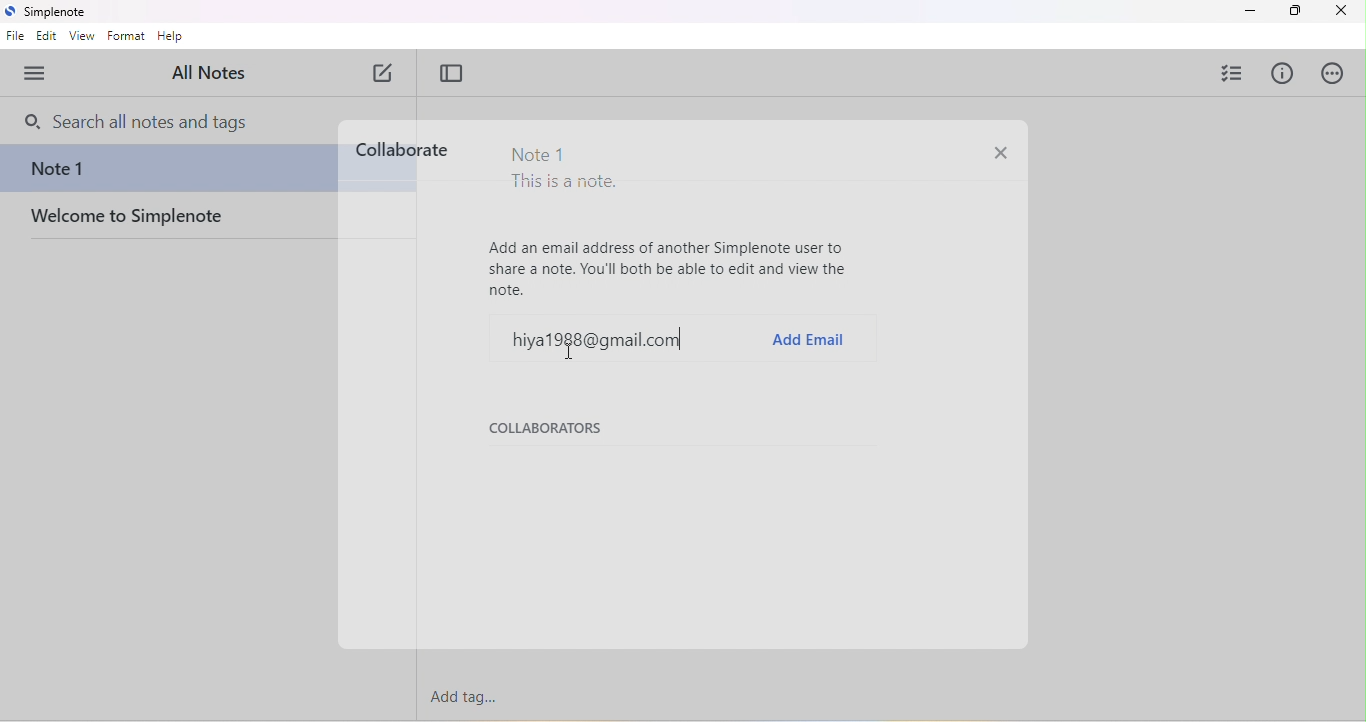 This screenshot has height=722, width=1366. What do you see at coordinates (670, 268) in the screenshot?
I see `Add an email address of another Simplenote user to share a note. You'll both be able to edit and view the note.` at bounding box center [670, 268].